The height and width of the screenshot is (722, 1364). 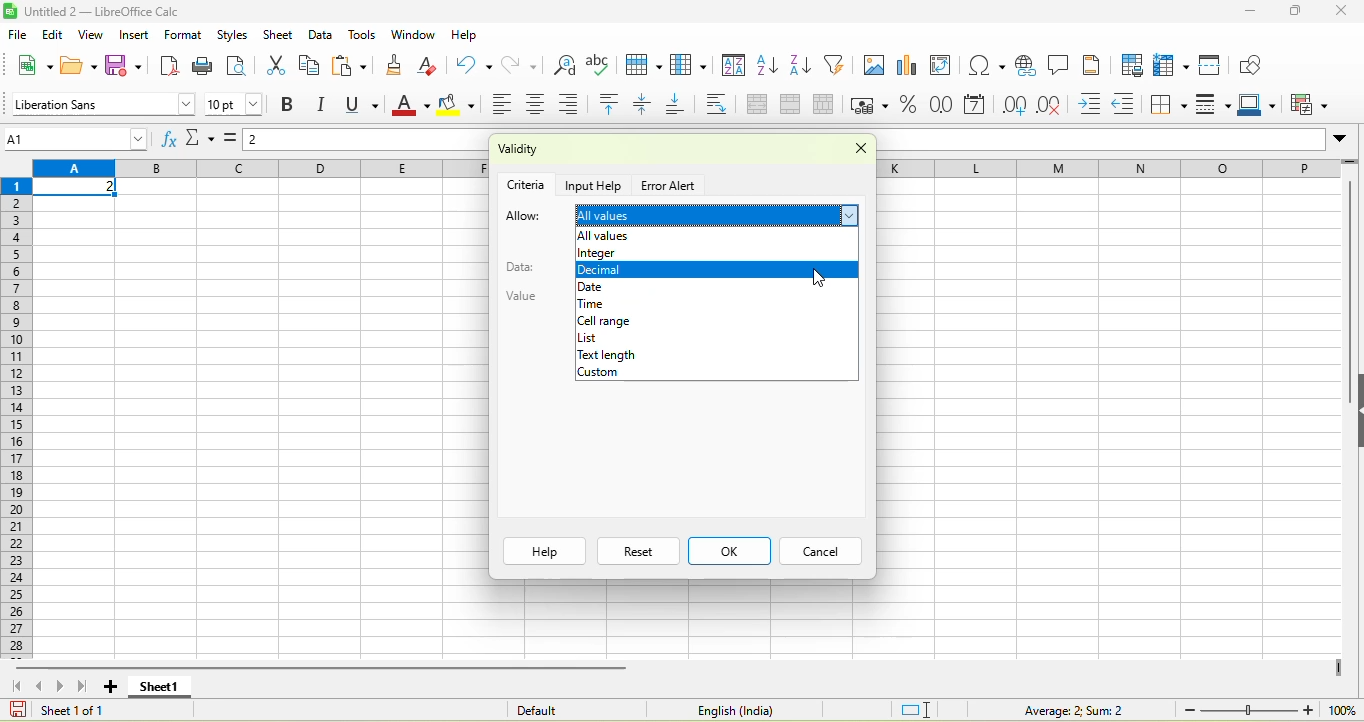 What do you see at coordinates (715, 286) in the screenshot?
I see `date` at bounding box center [715, 286].